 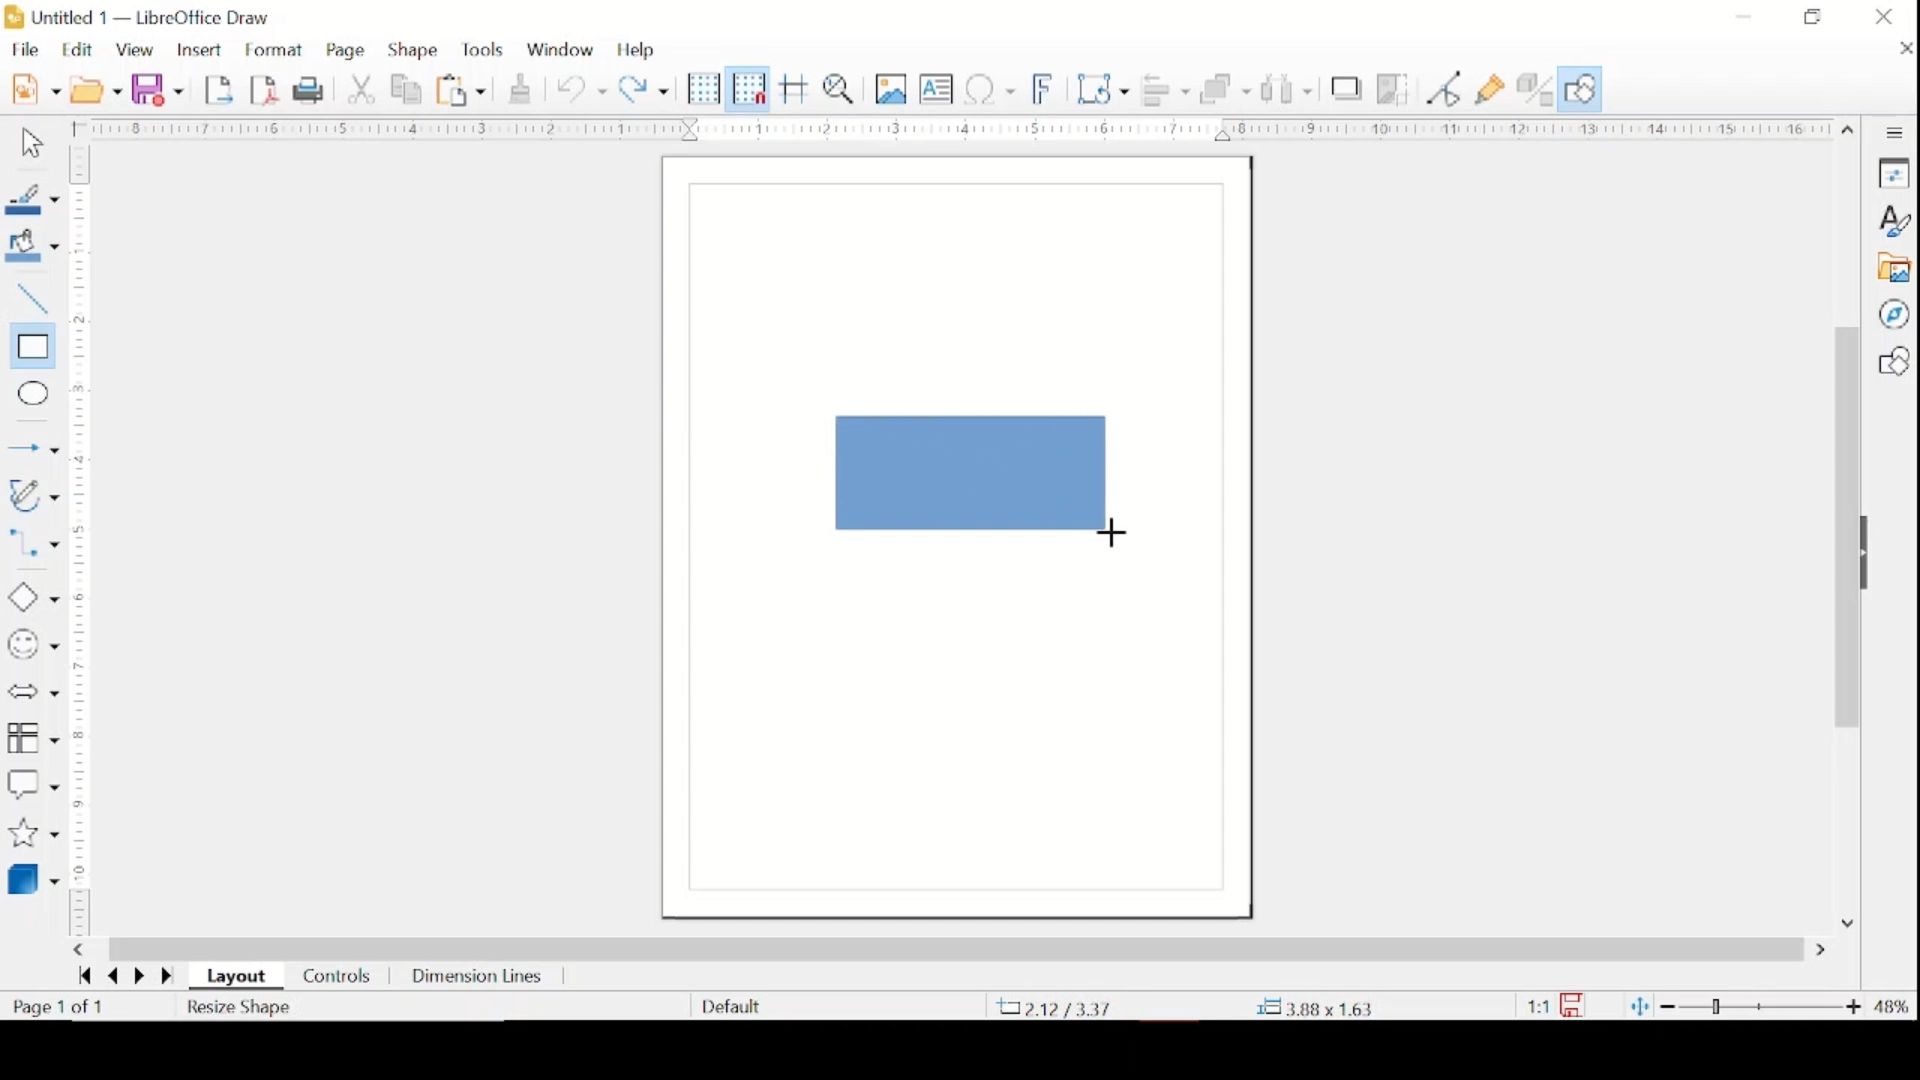 What do you see at coordinates (36, 246) in the screenshot?
I see `fill color` at bounding box center [36, 246].